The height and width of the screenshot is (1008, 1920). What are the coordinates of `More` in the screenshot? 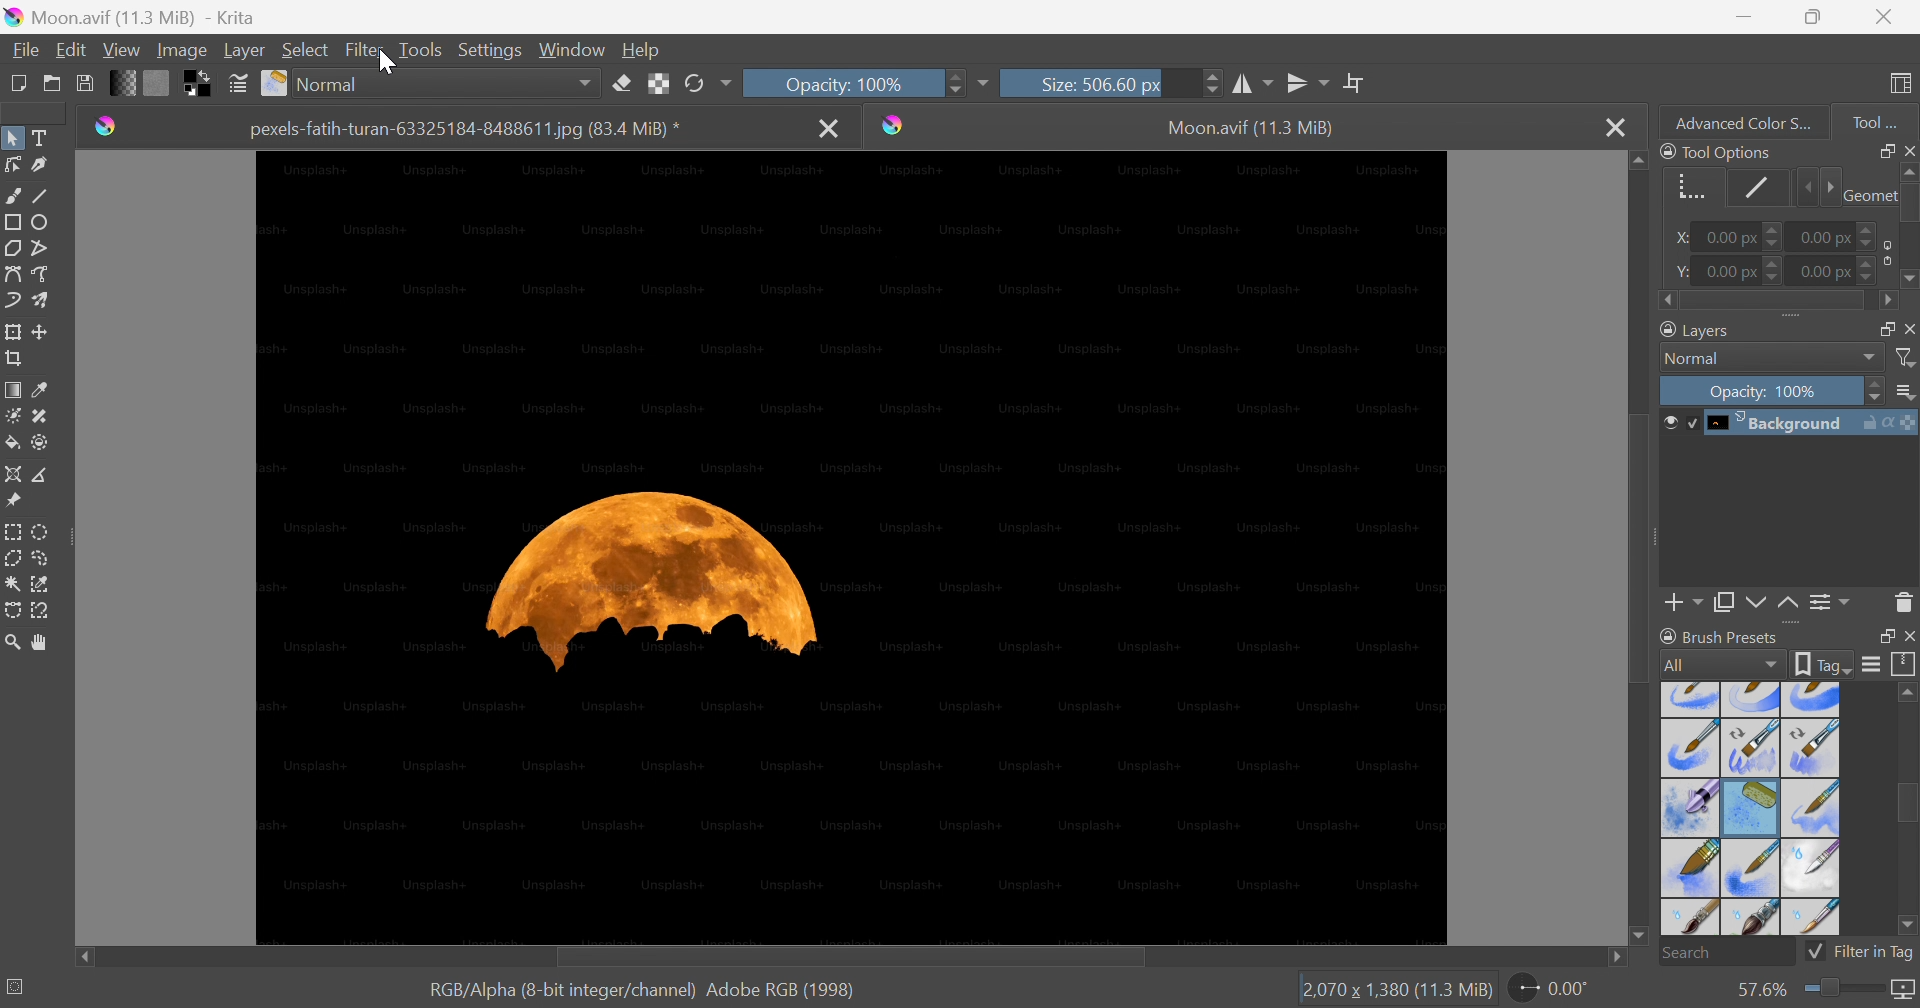 It's located at (982, 86).